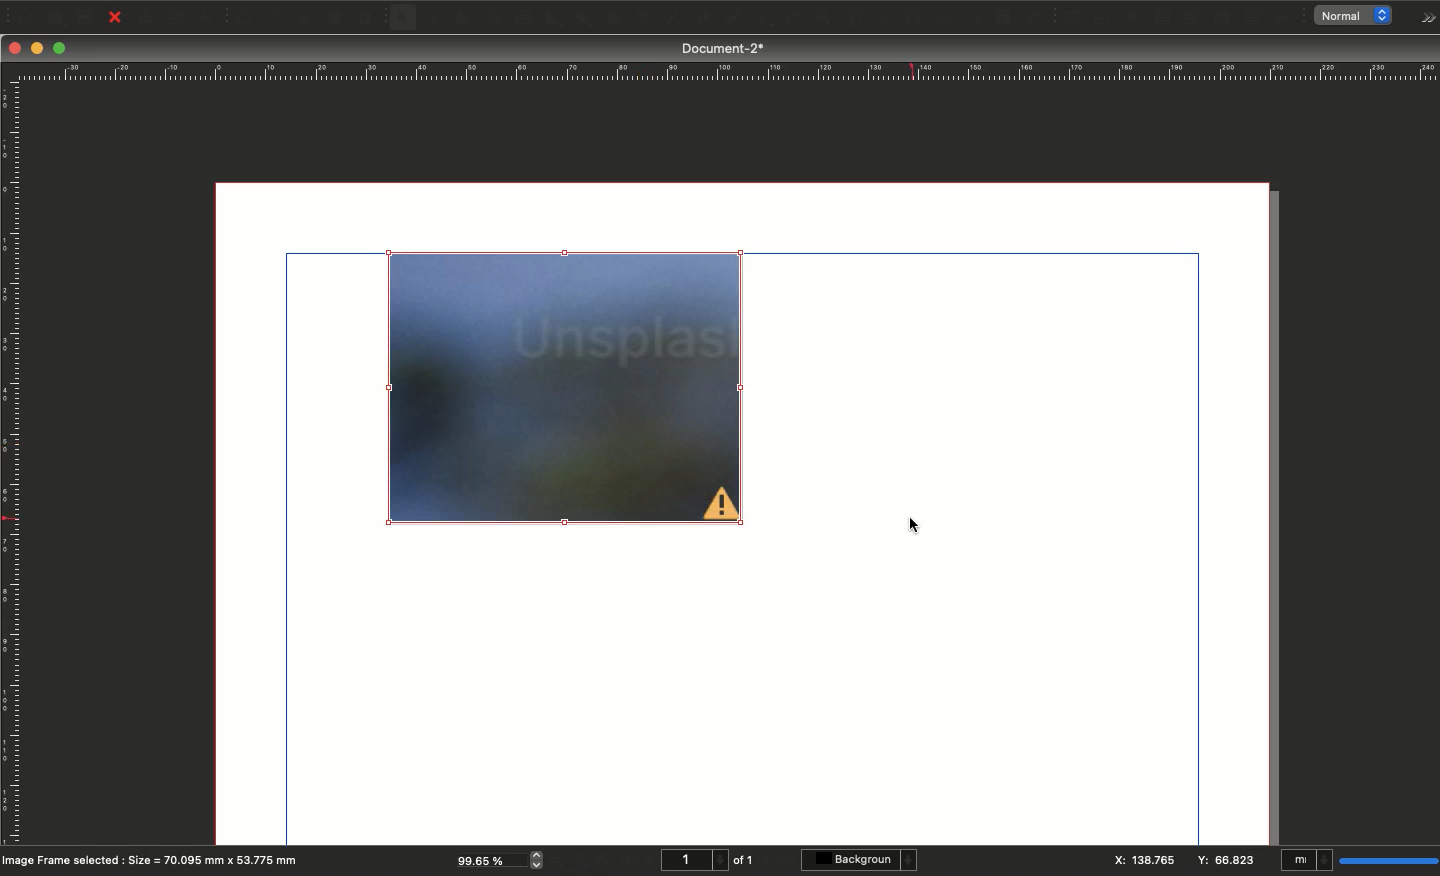 The height and width of the screenshot is (876, 1440). I want to click on Line, so click(671, 19).